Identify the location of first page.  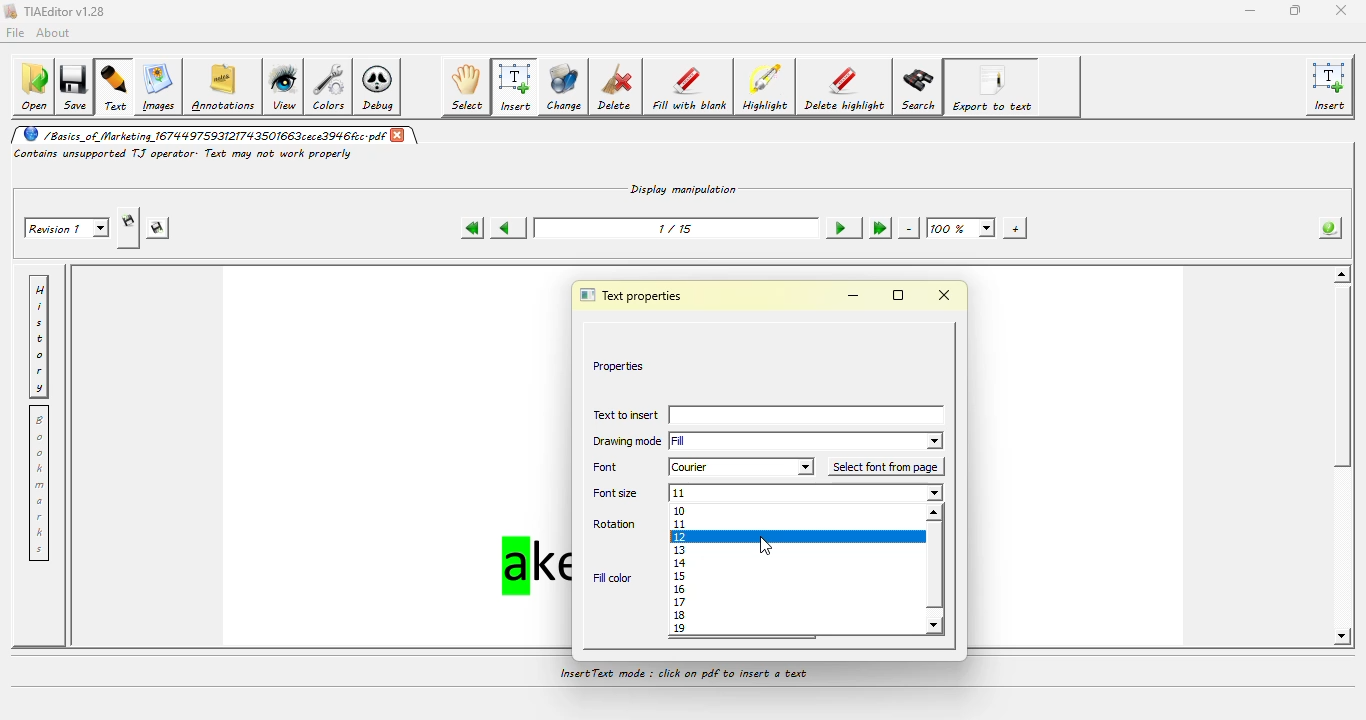
(470, 228).